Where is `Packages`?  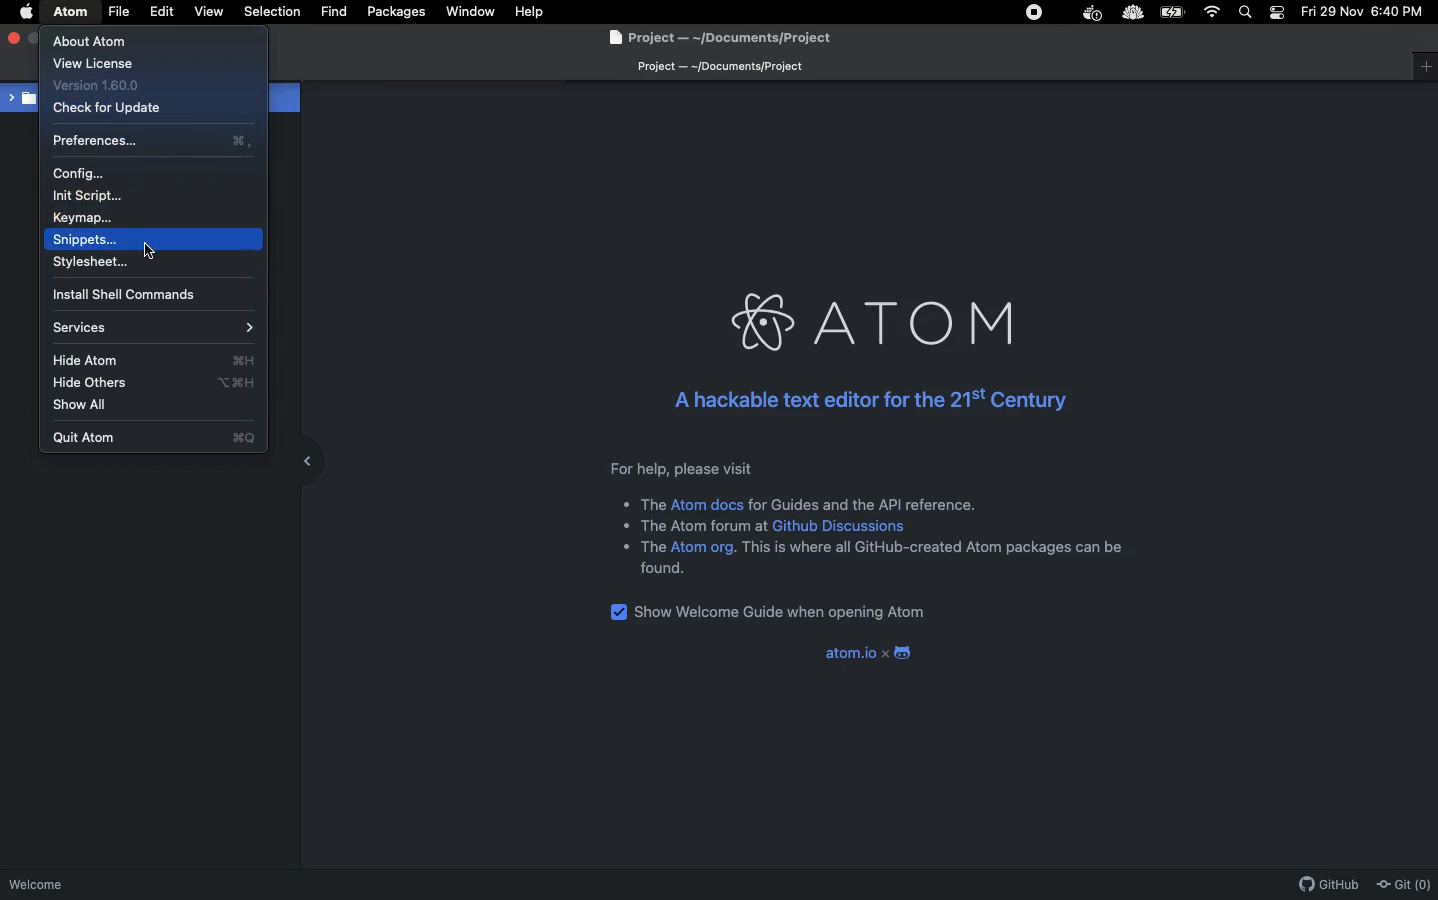
Packages is located at coordinates (399, 14).